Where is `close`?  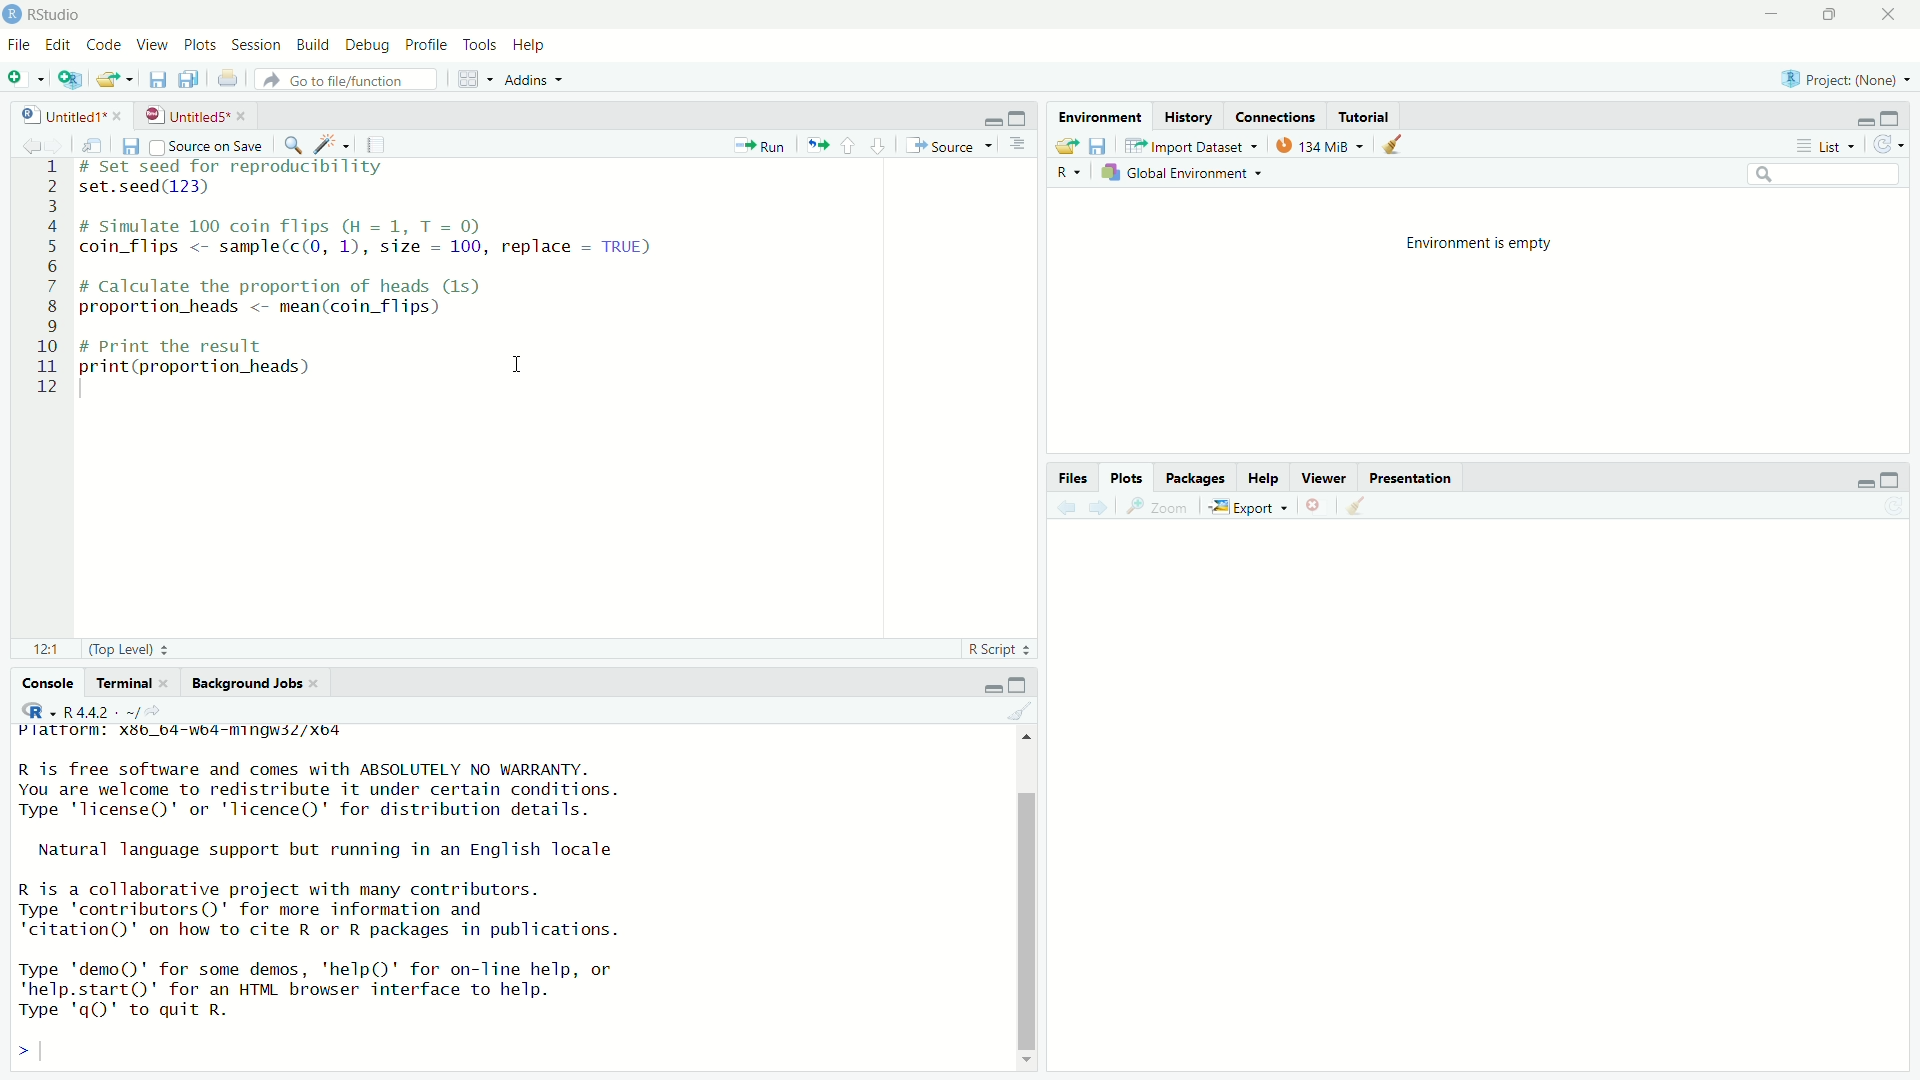 close is located at coordinates (119, 113).